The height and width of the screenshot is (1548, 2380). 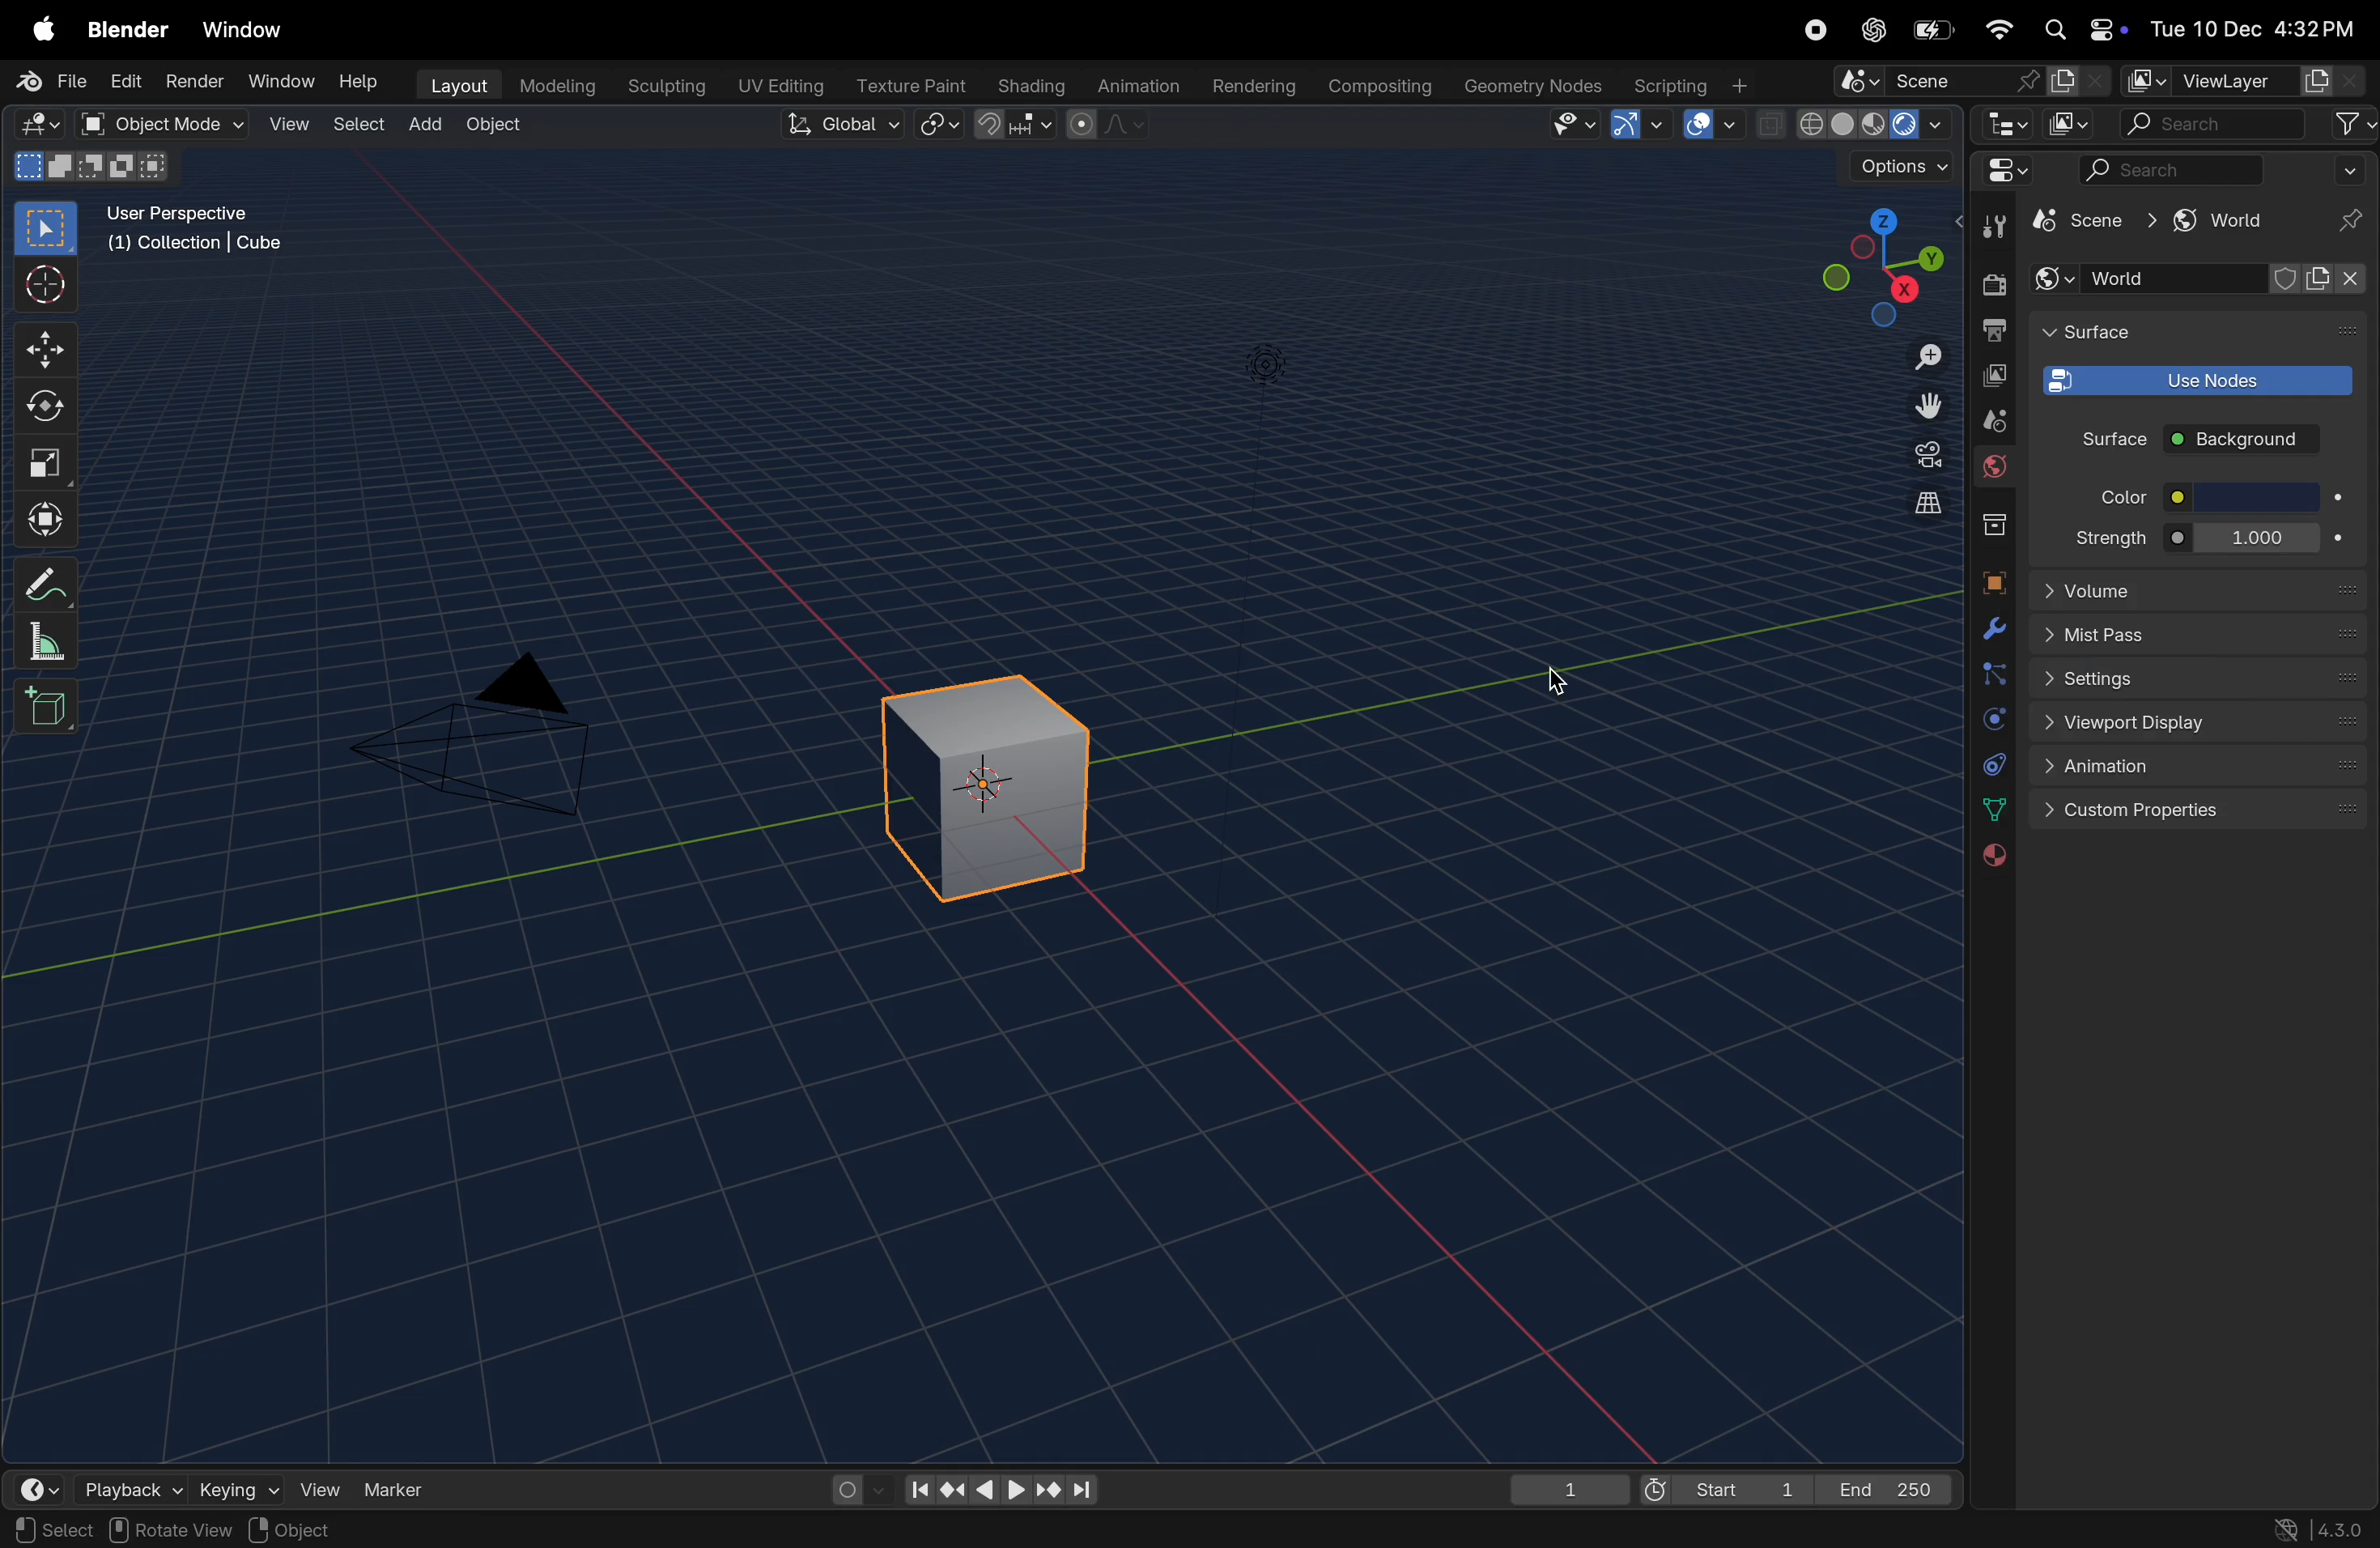 What do you see at coordinates (239, 1486) in the screenshot?
I see `keying` at bounding box center [239, 1486].